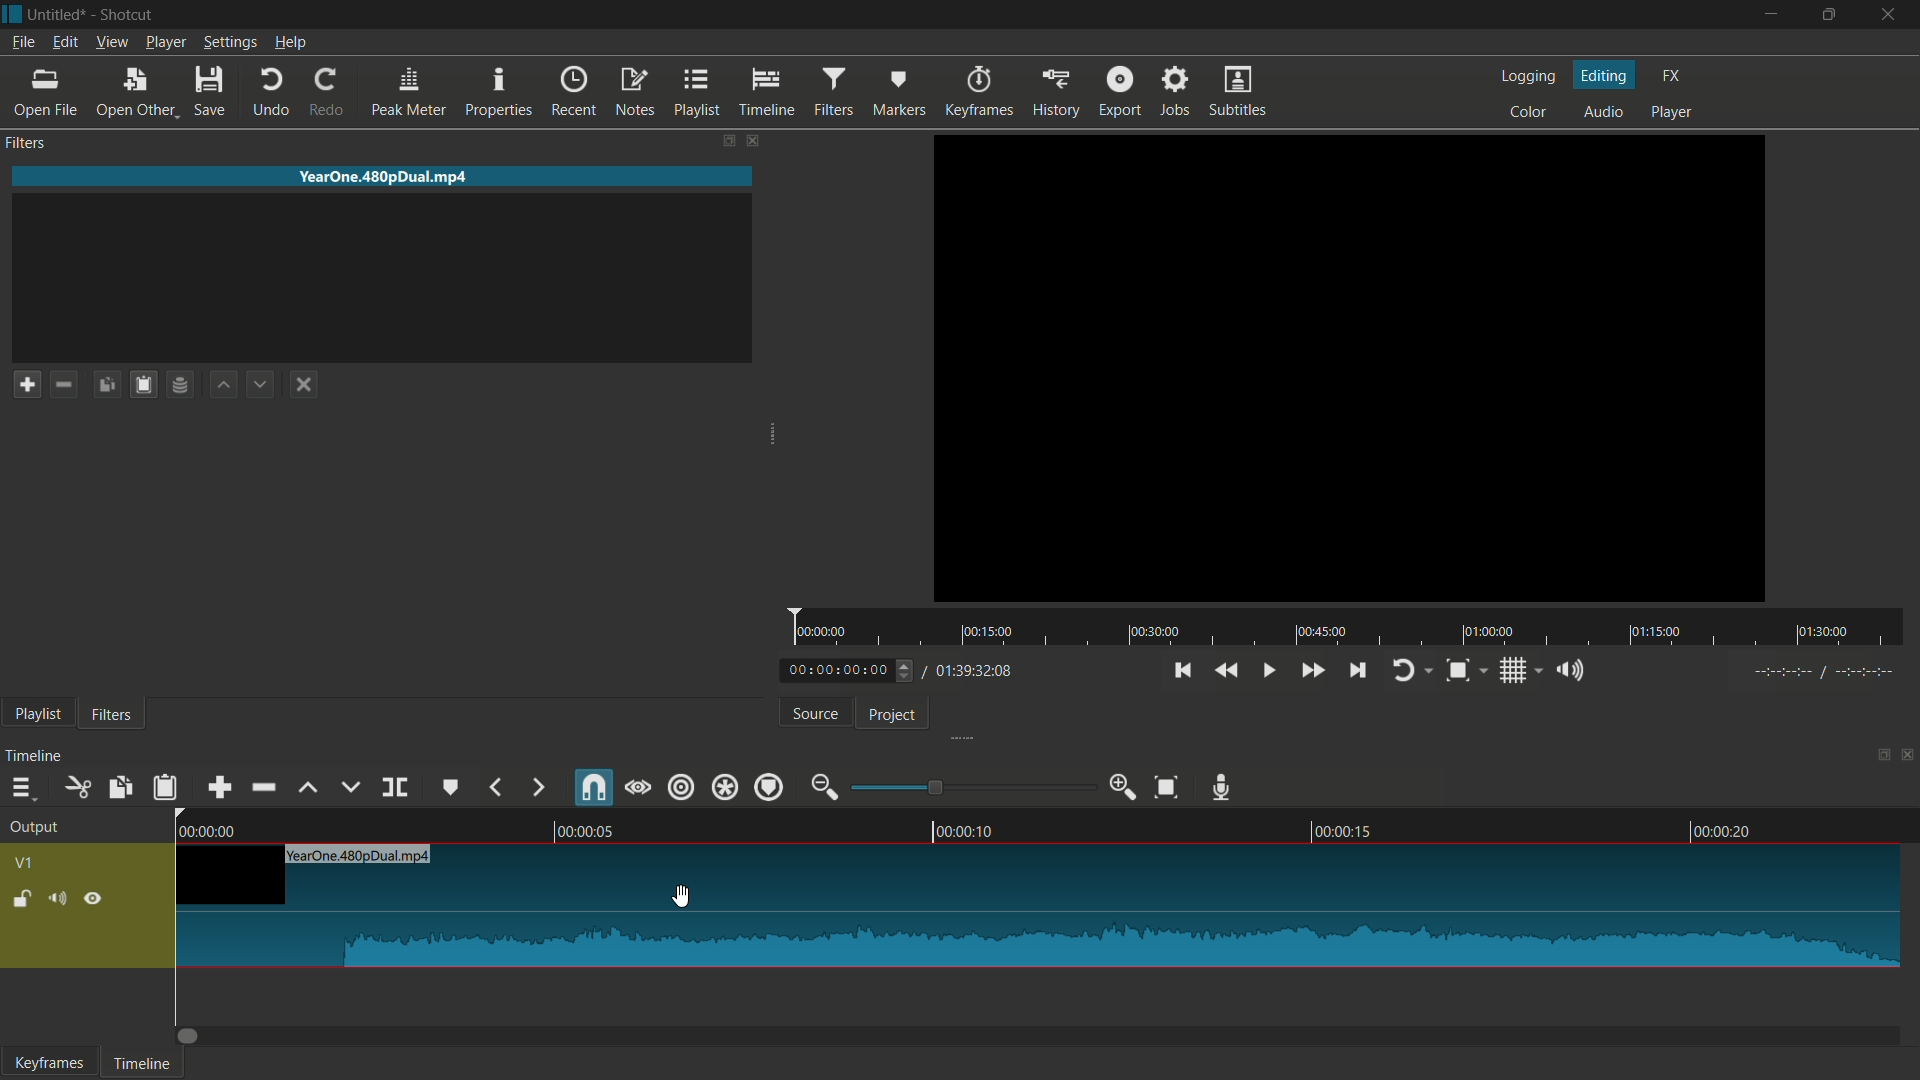 This screenshot has width=1920, height=1080. I want to click on minimize, so click(1772, 15).